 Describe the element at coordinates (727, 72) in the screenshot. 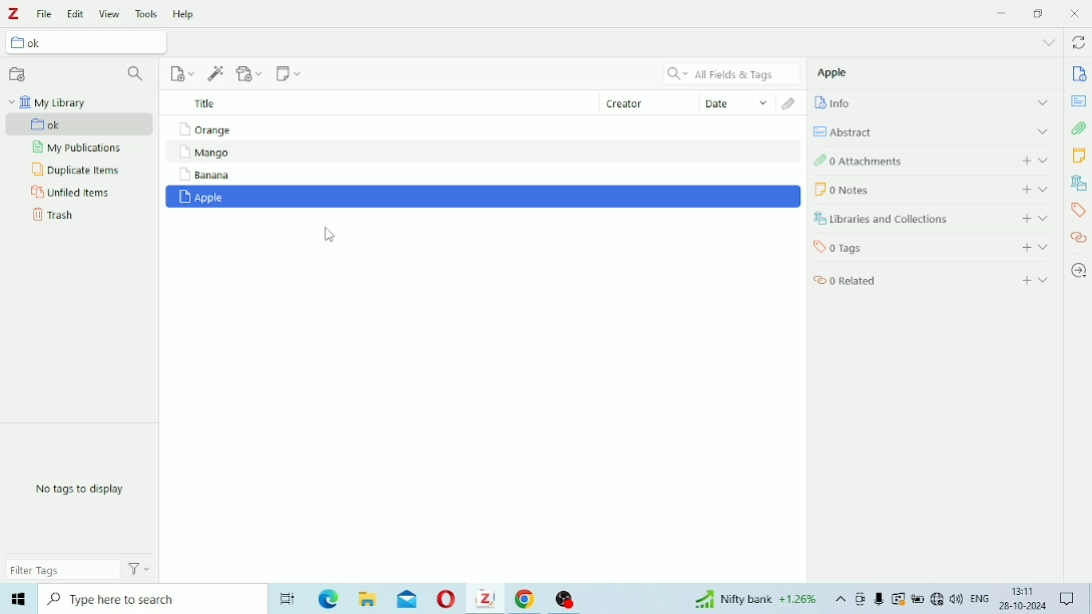

I see `Search All Fields & Tags` at that location.